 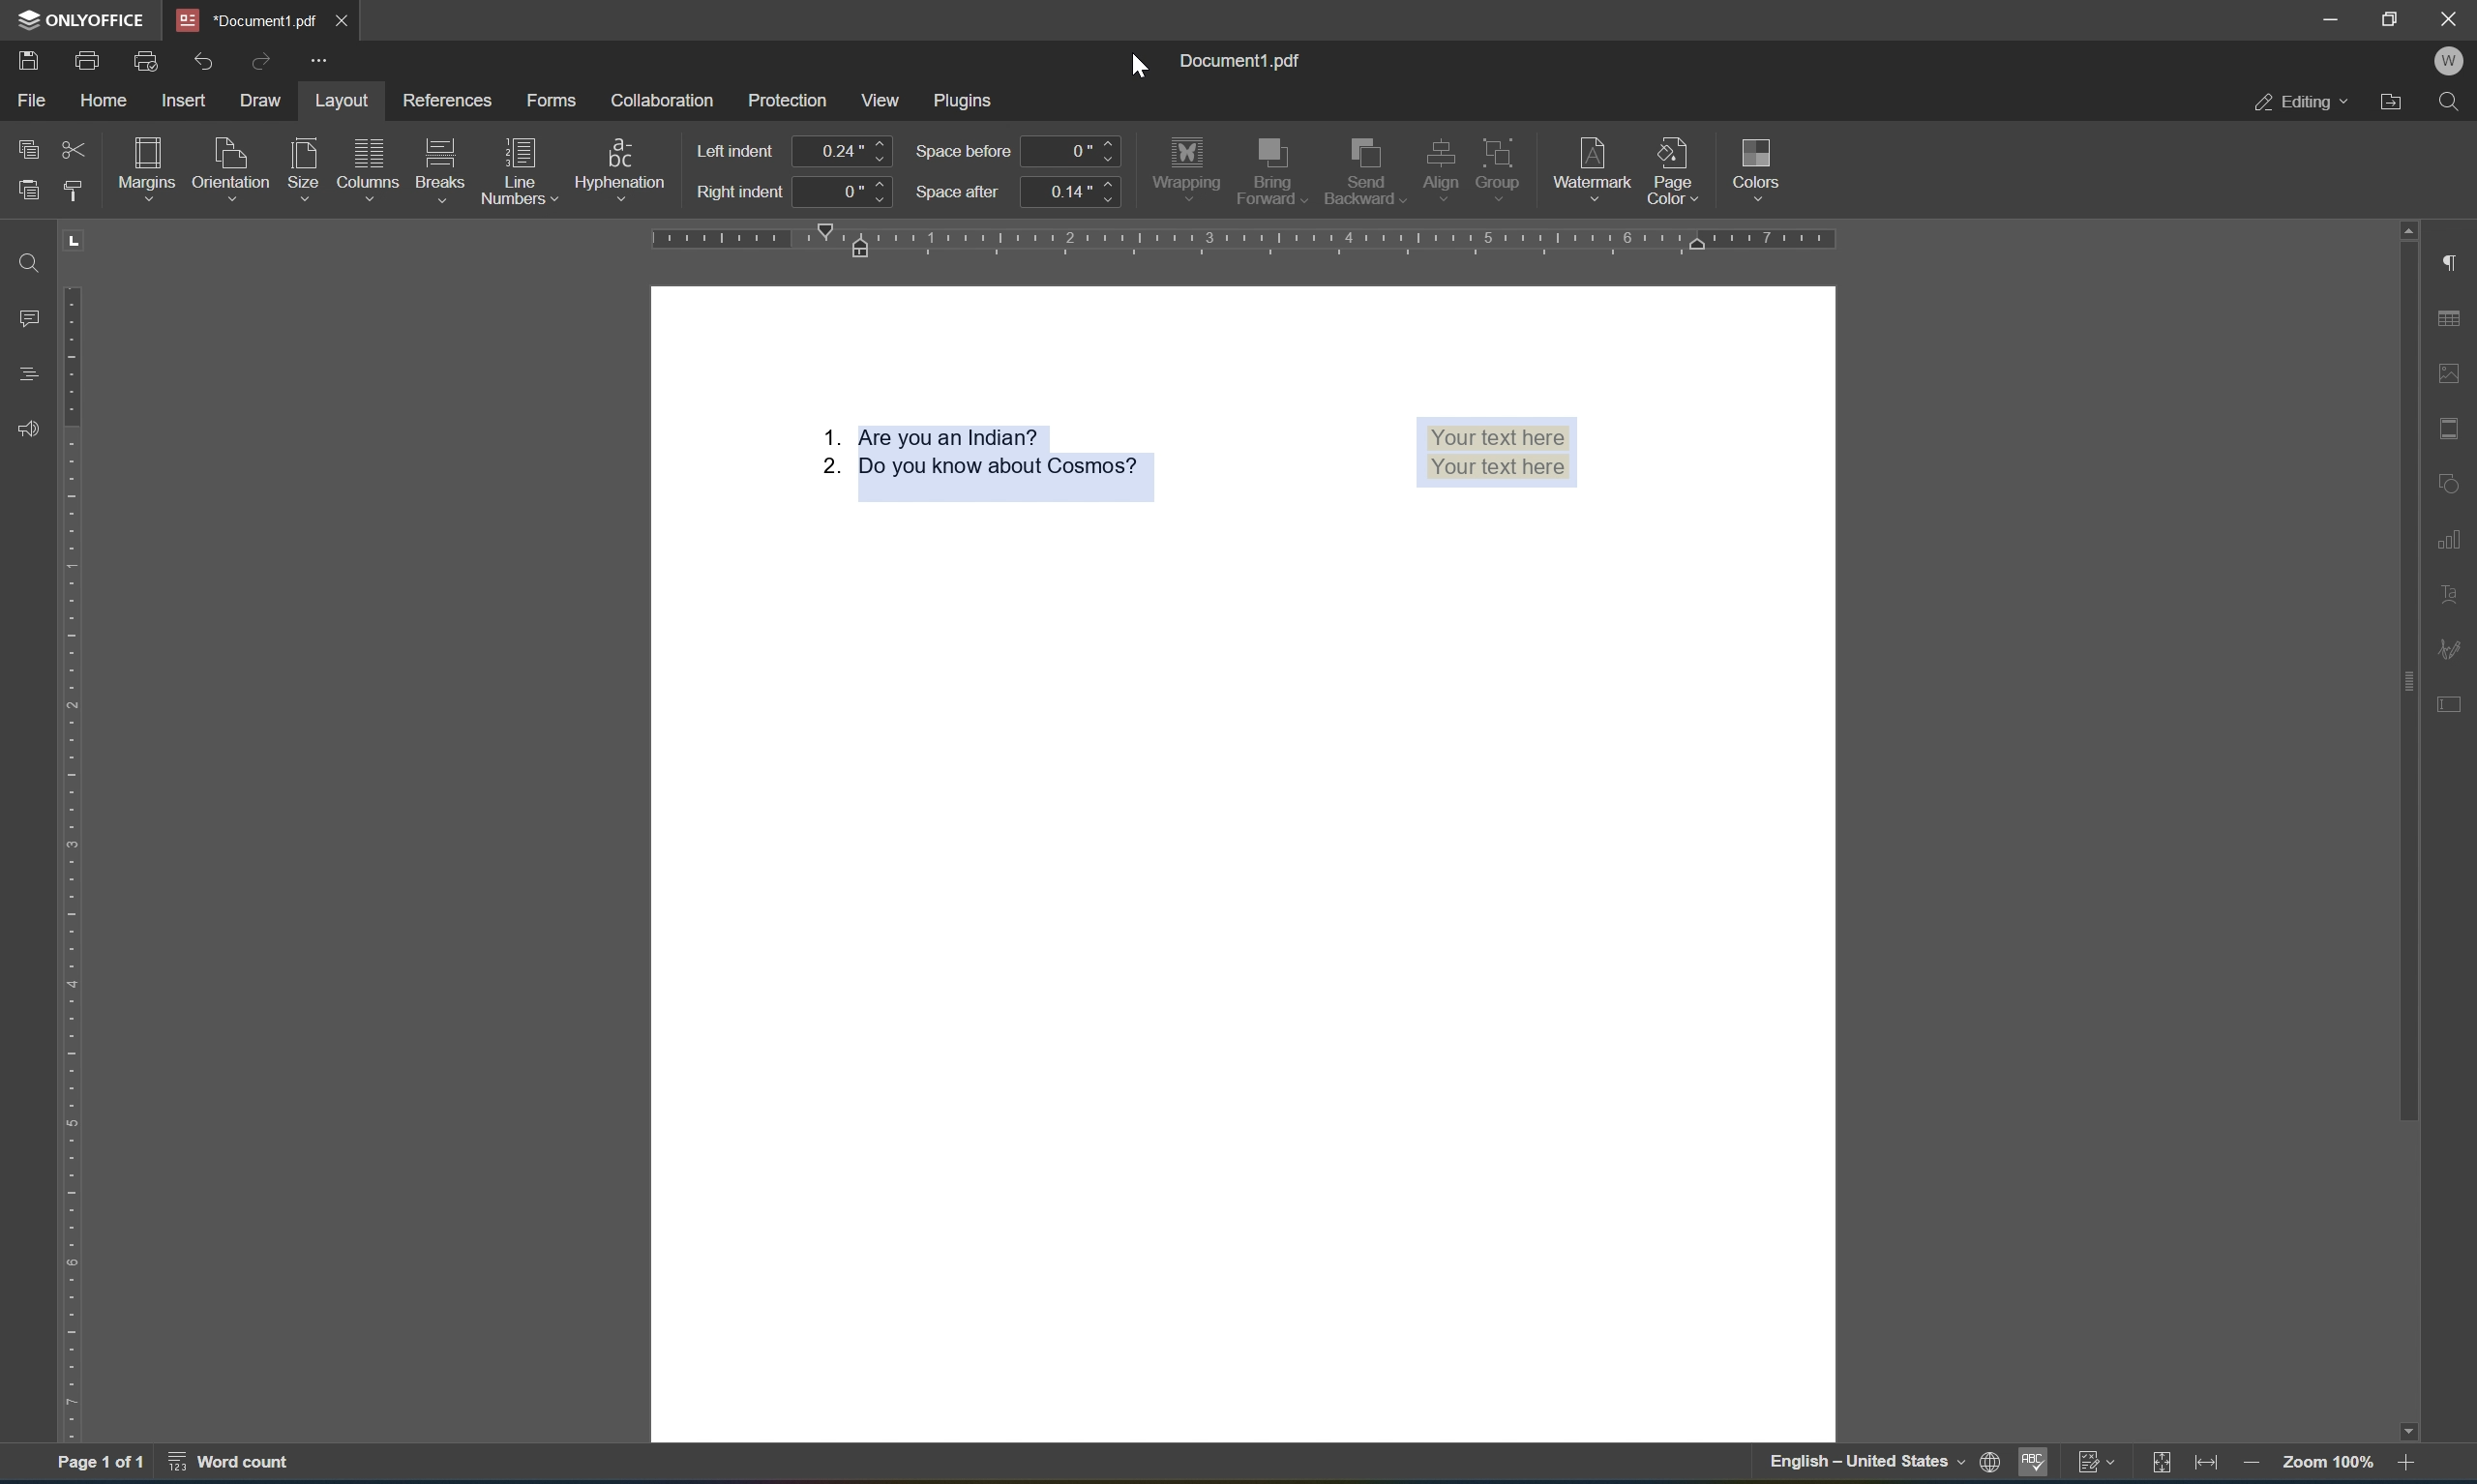 I want to click on page 1 of 1, so click(x=101, y=1465).